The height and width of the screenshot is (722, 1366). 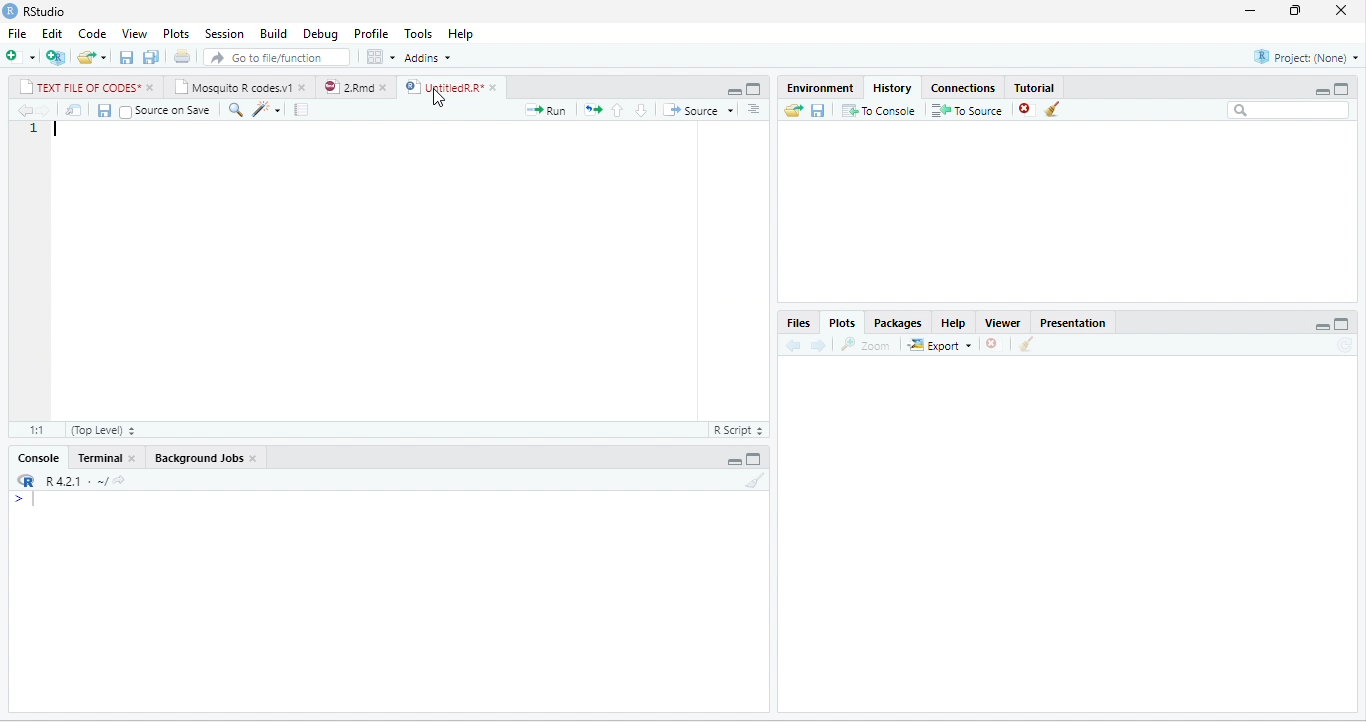 I want to click on Export, so click(x=940, y=344).